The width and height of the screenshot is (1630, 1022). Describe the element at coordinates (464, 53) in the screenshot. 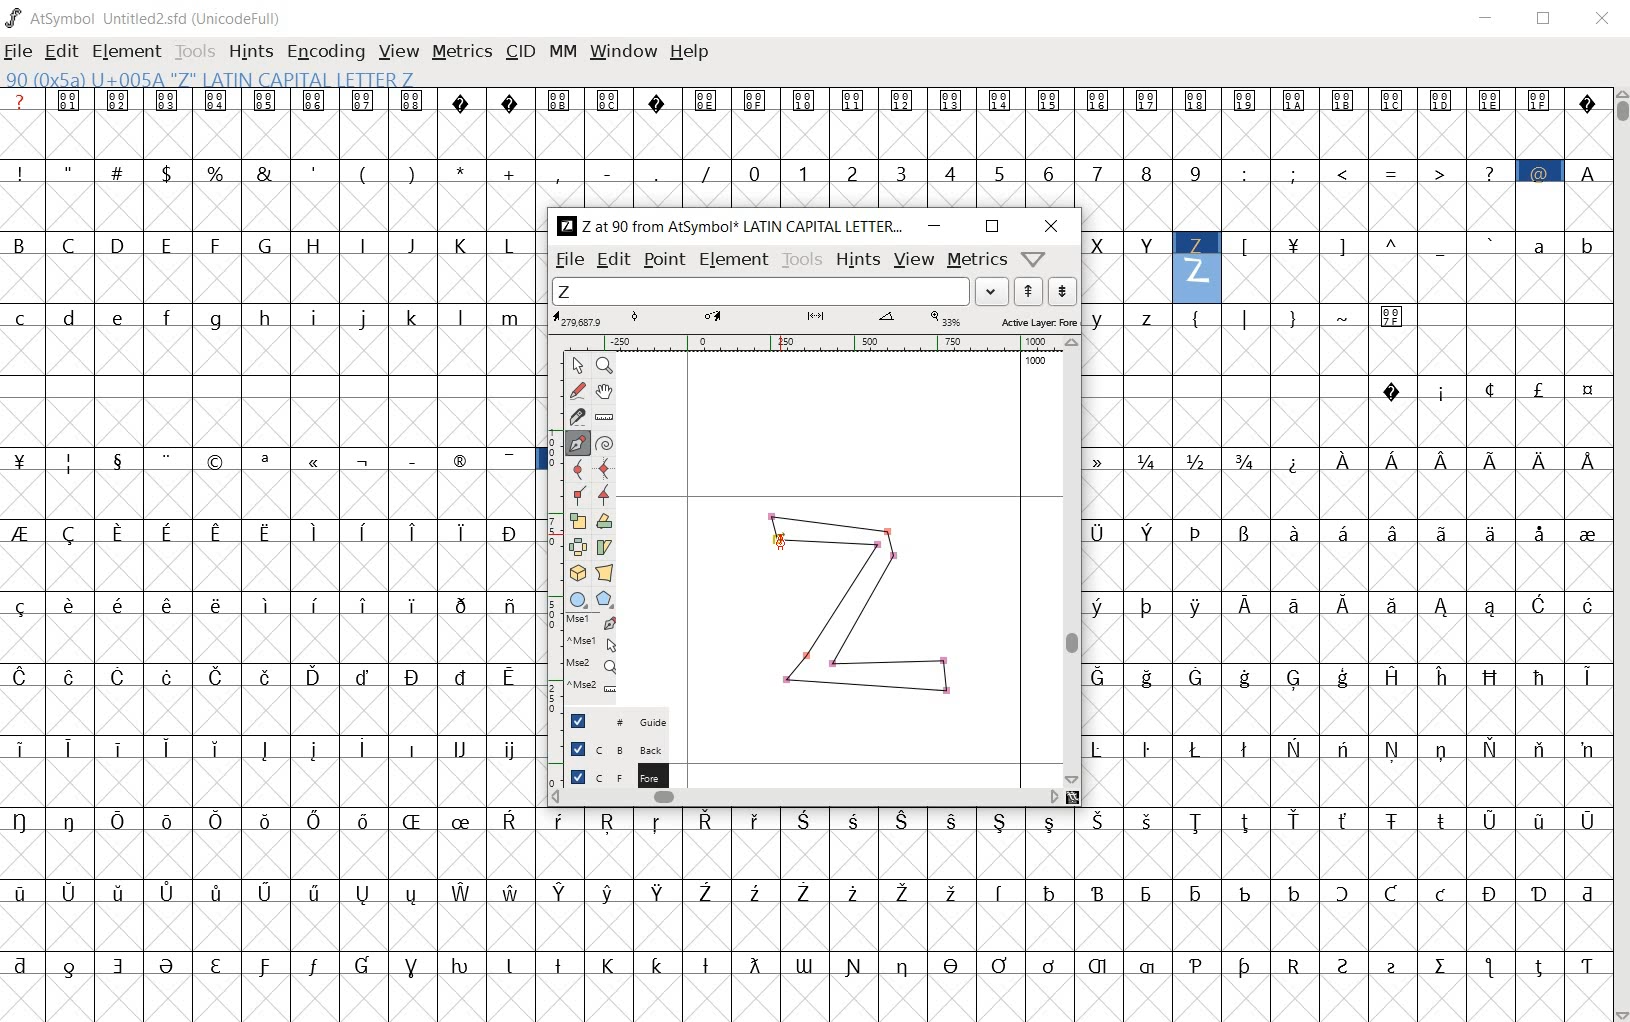

I see `metrics` at that location.